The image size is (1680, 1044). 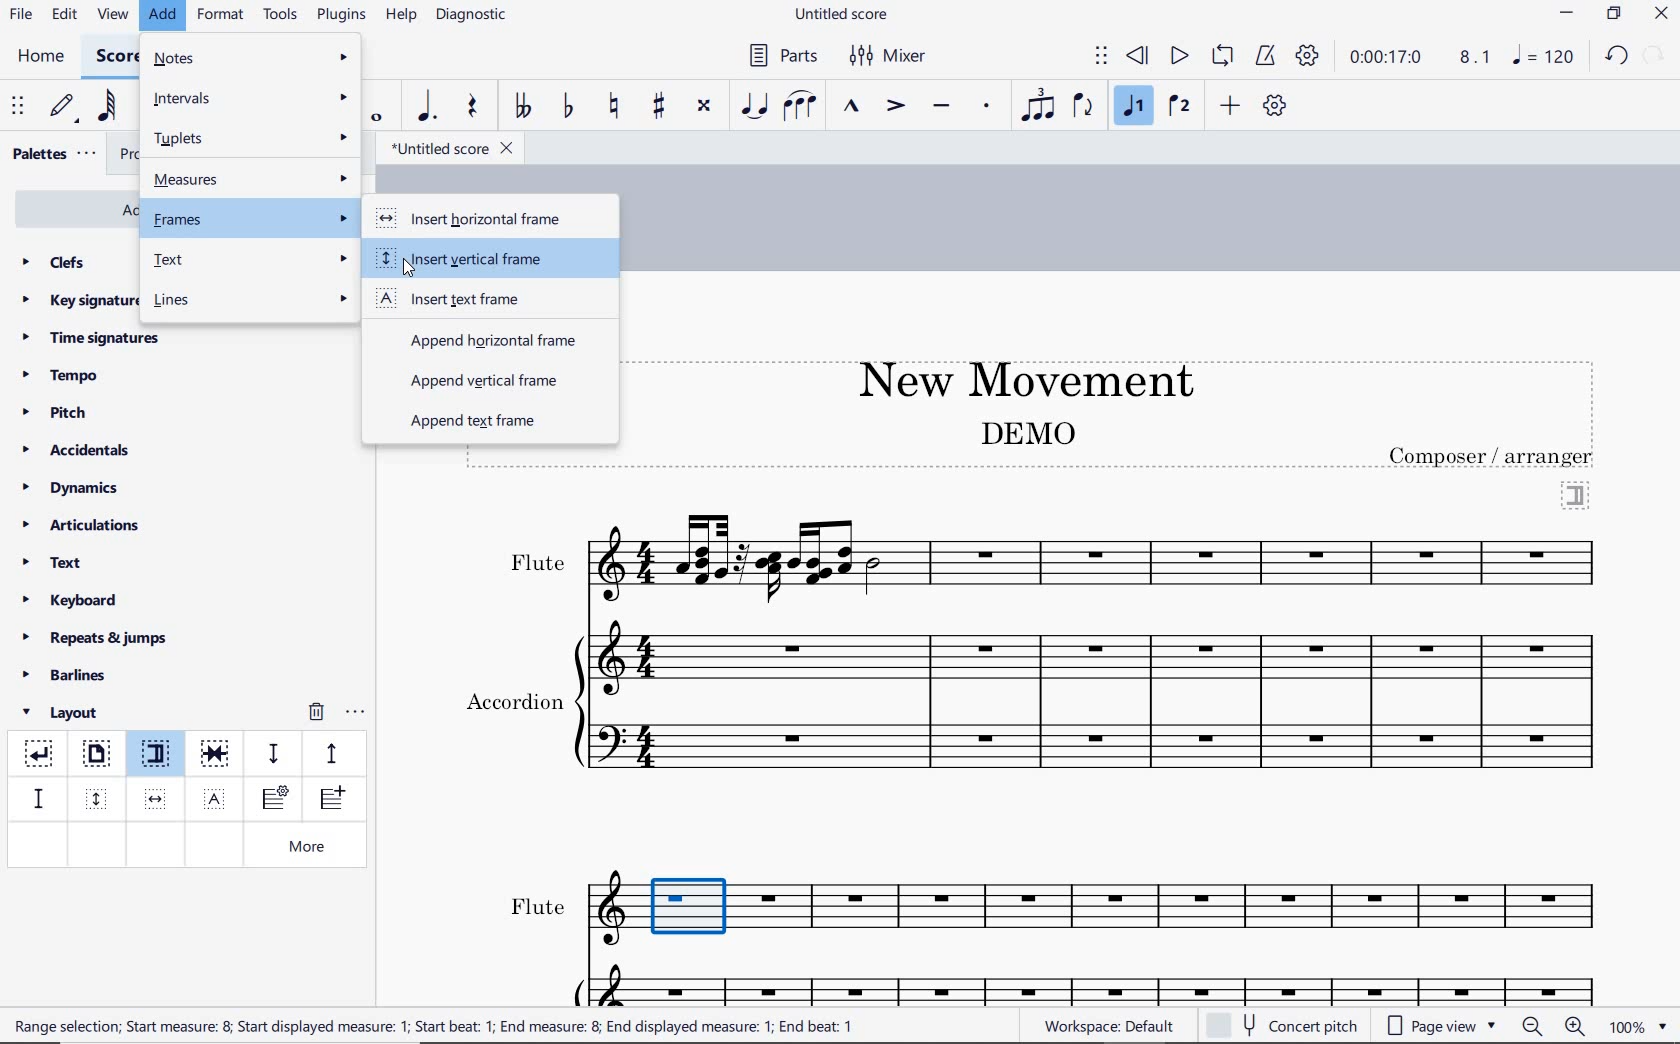 I want to click on staff spacer fixed down, so click(x=36, y=798).